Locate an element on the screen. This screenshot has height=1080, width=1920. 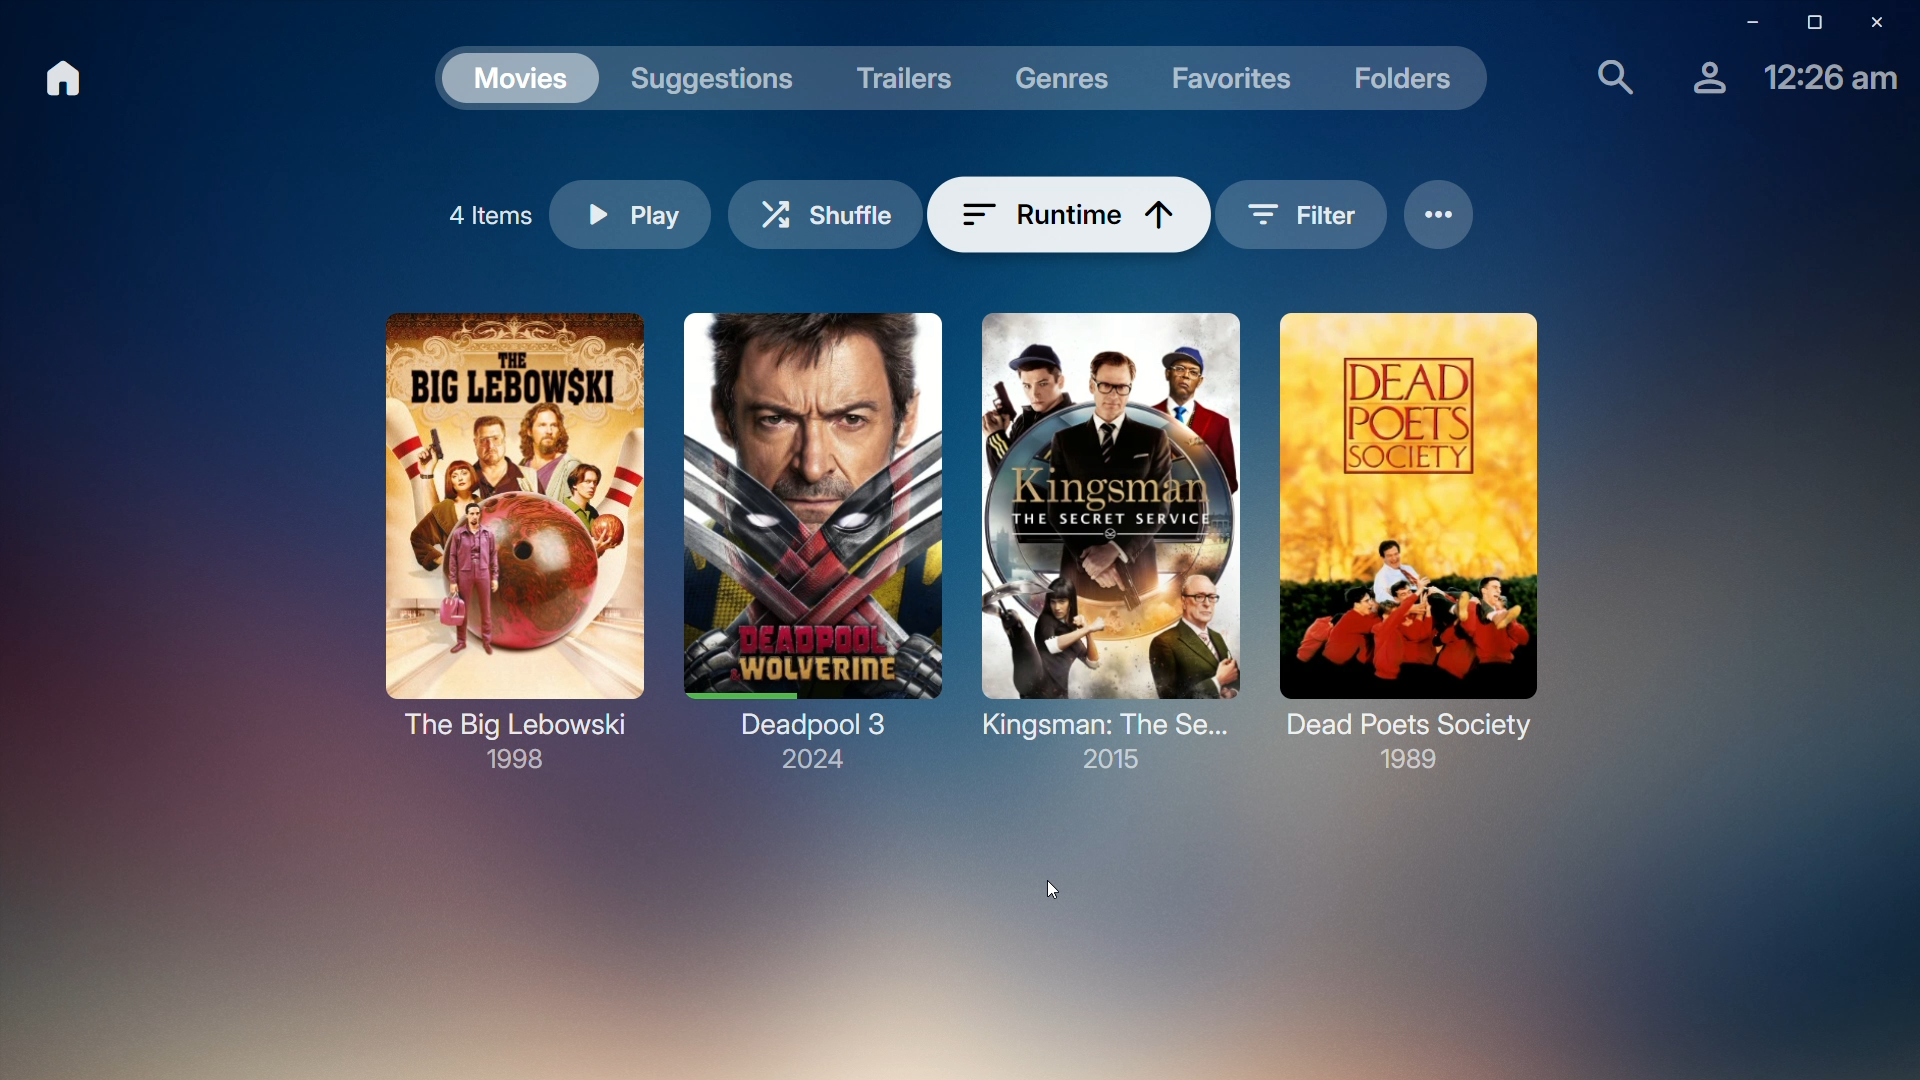
Dead Poets Society is located at coordinates (504, 535).